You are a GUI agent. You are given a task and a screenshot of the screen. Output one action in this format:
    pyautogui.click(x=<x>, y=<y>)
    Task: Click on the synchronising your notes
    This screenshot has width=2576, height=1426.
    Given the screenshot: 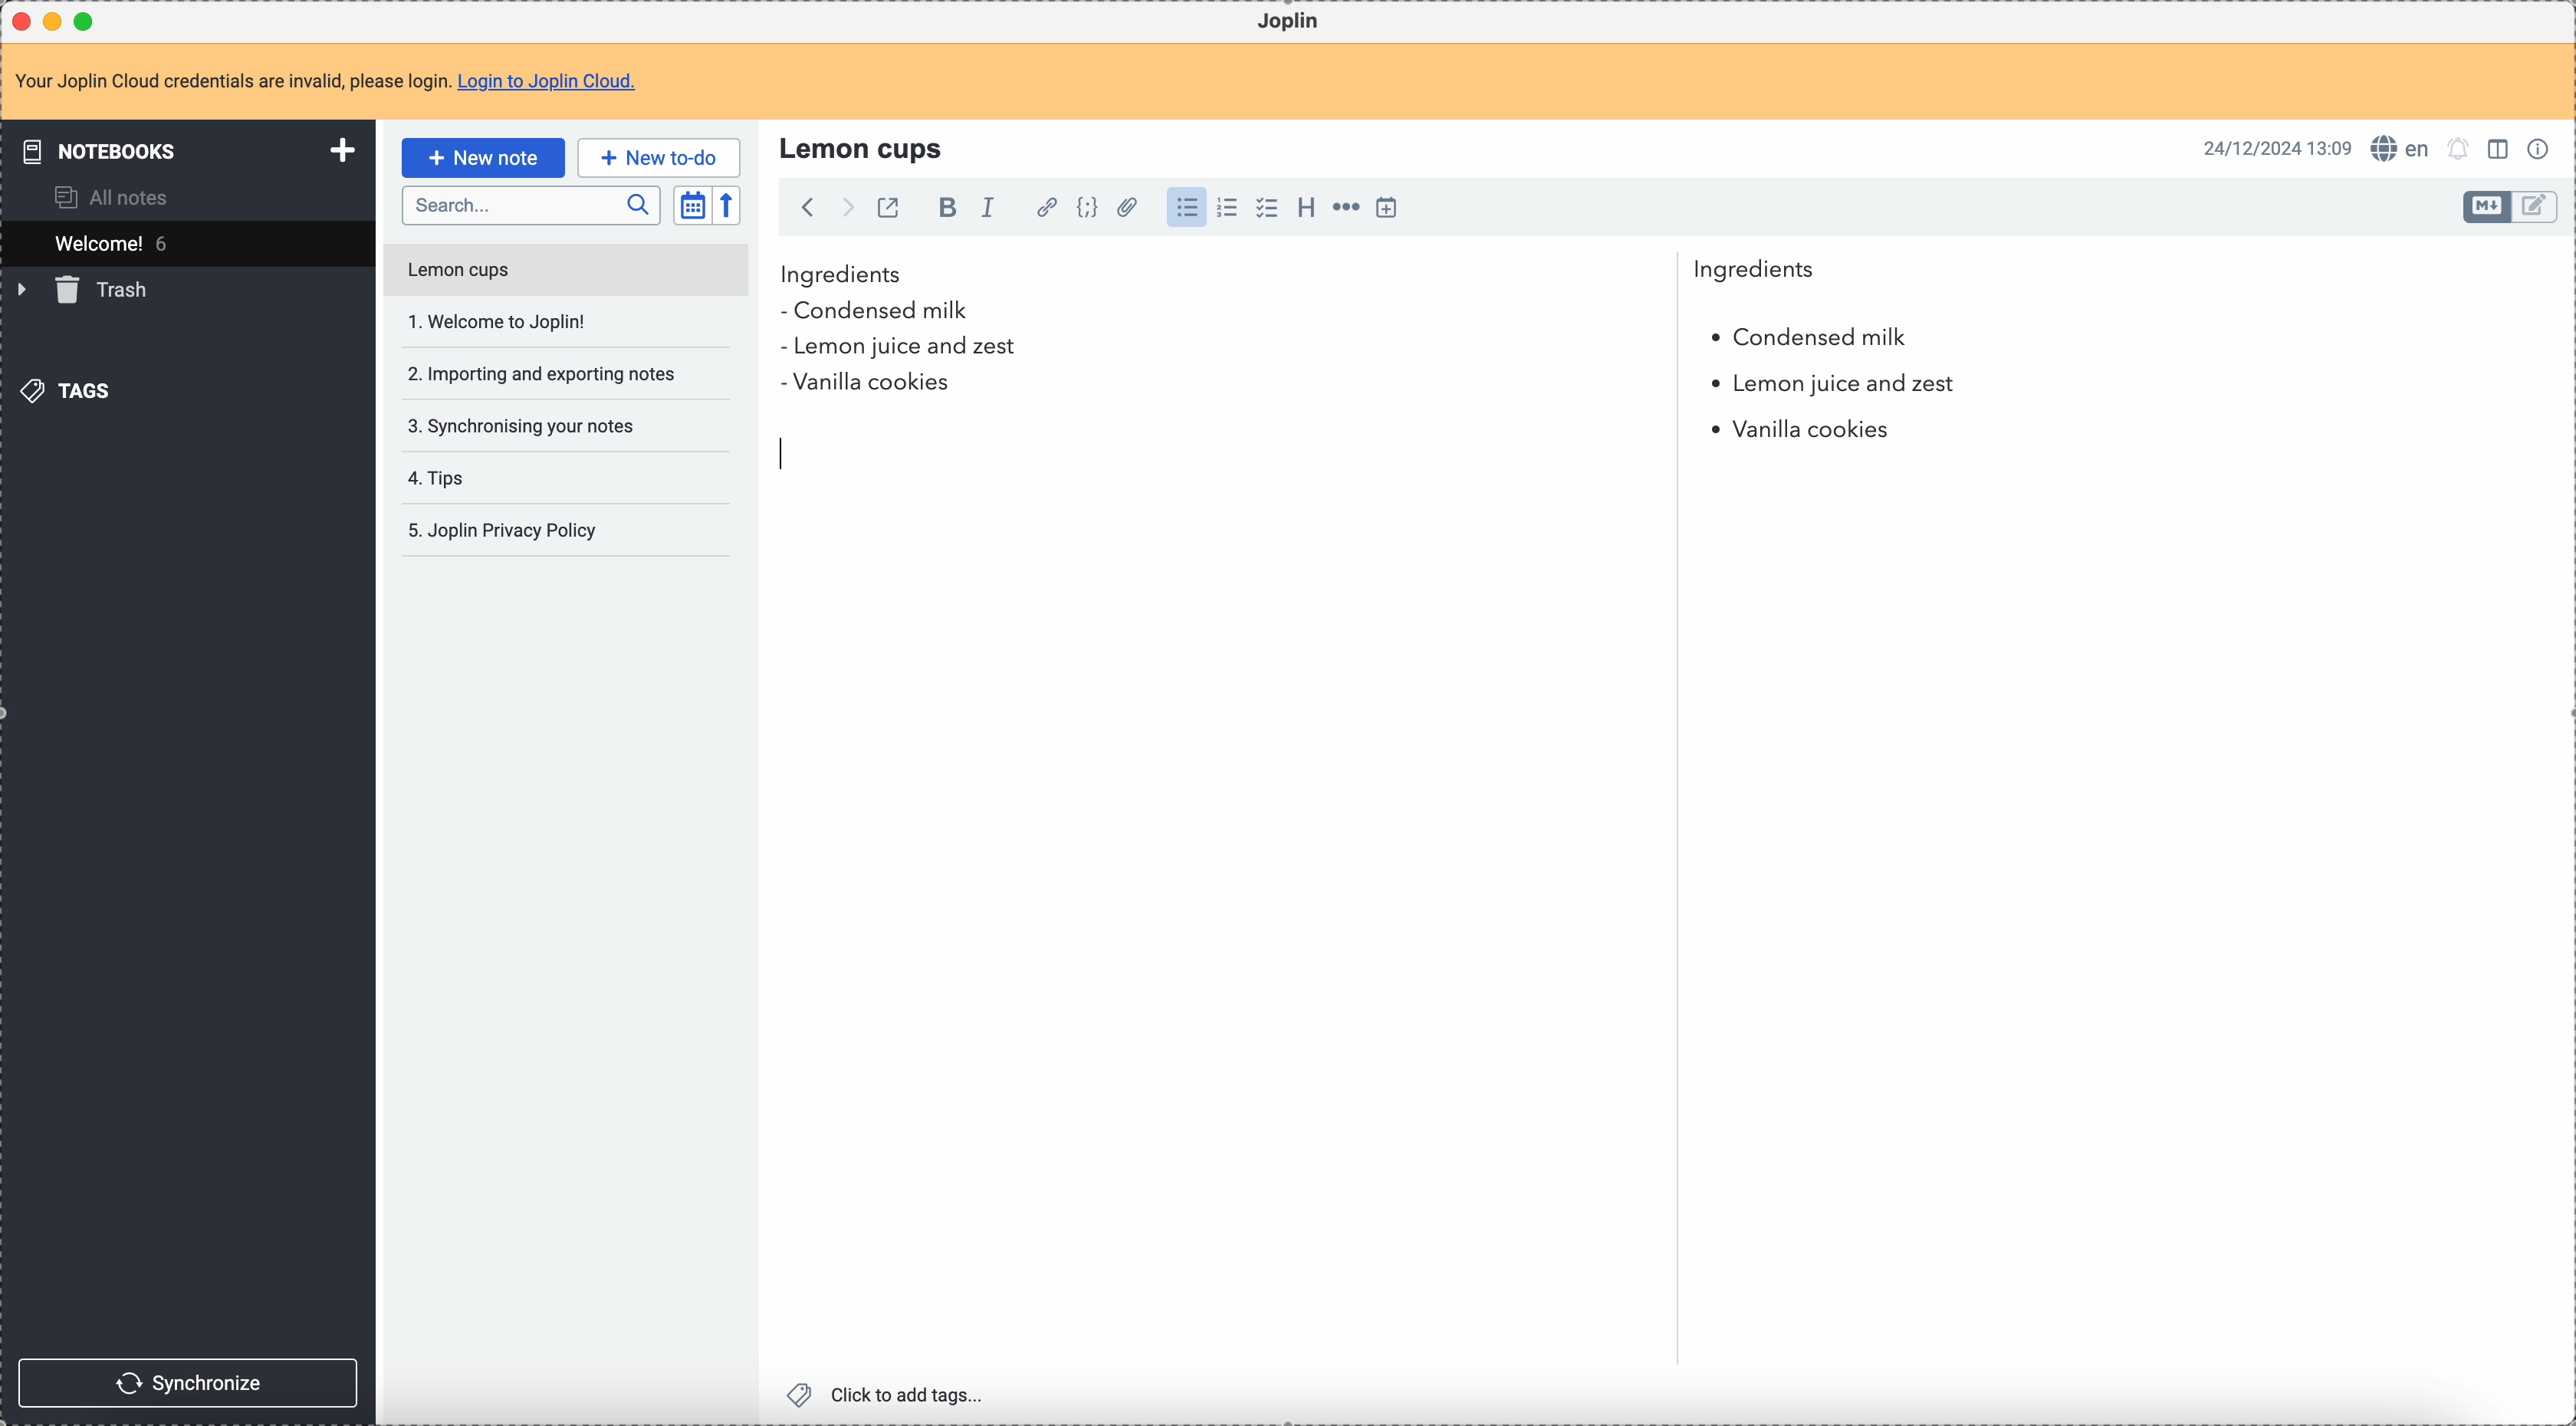 What is the action you would take?
    pyautogui.click(x=520, y=424)
    